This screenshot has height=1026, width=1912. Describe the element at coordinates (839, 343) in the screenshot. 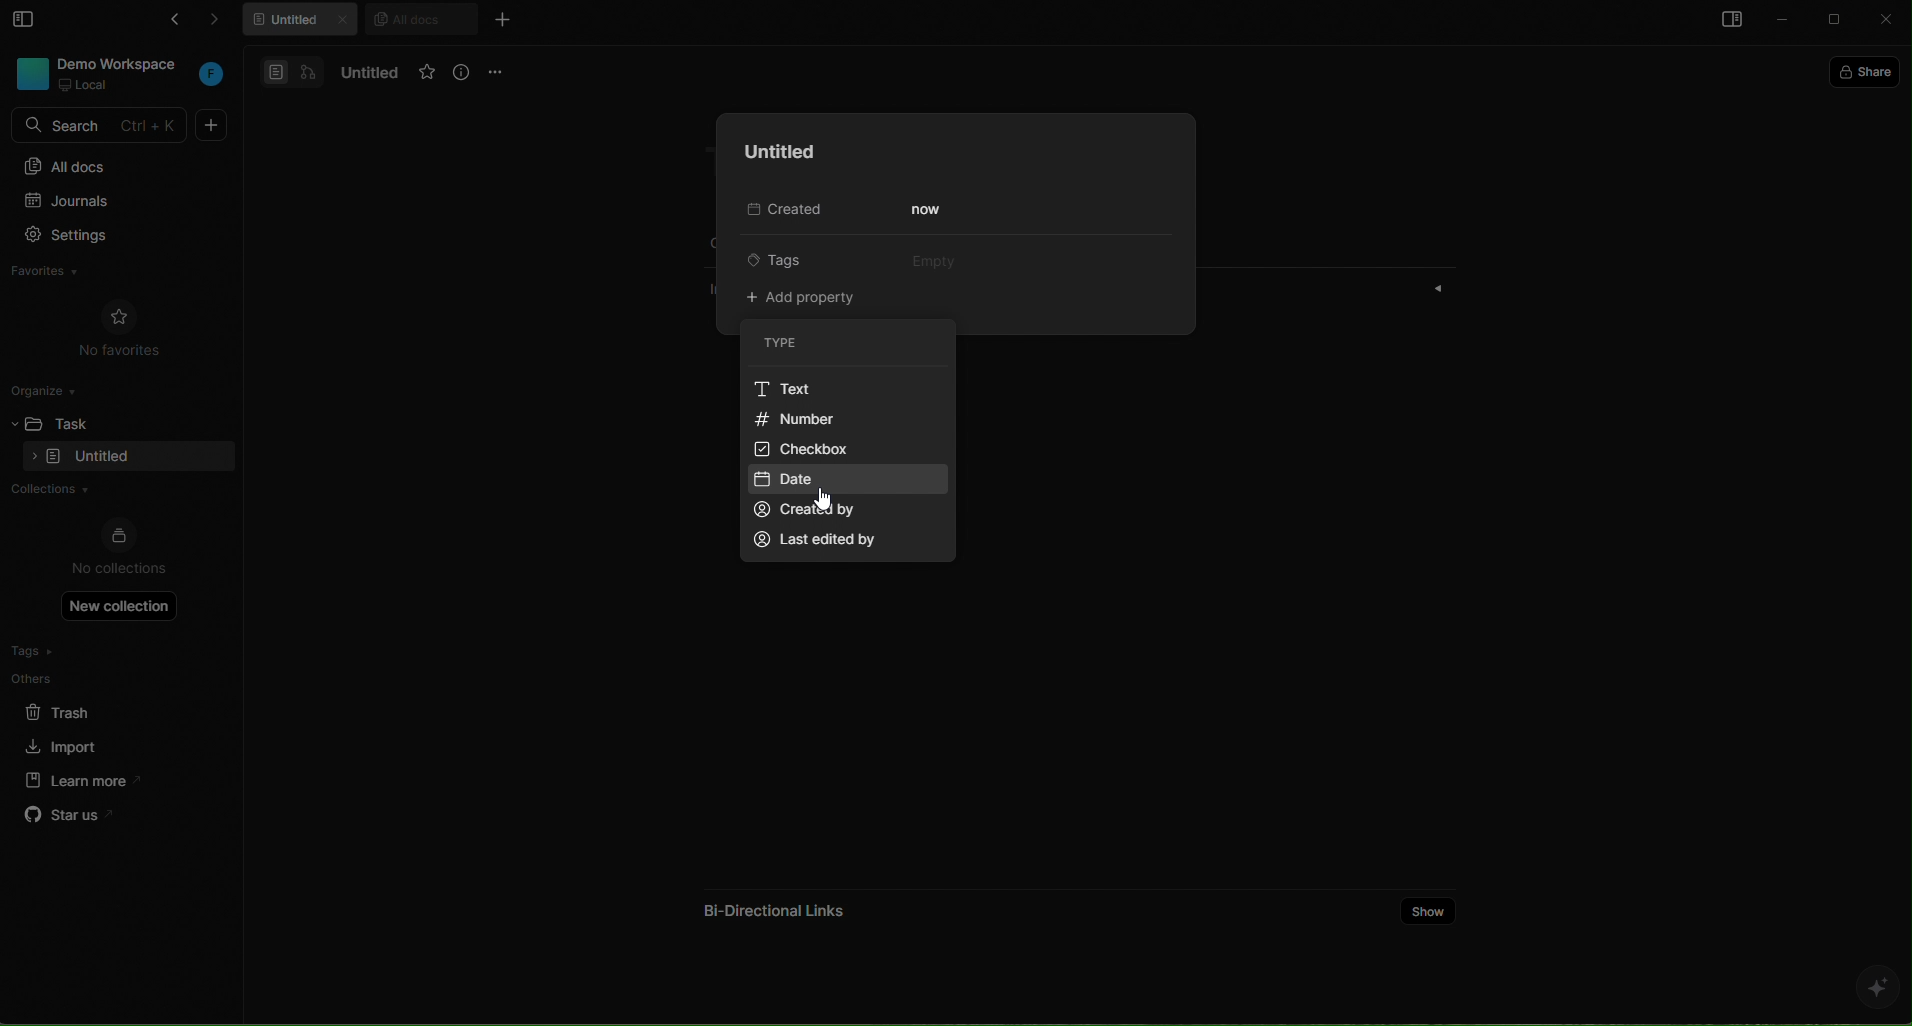

I see `type` at that location.